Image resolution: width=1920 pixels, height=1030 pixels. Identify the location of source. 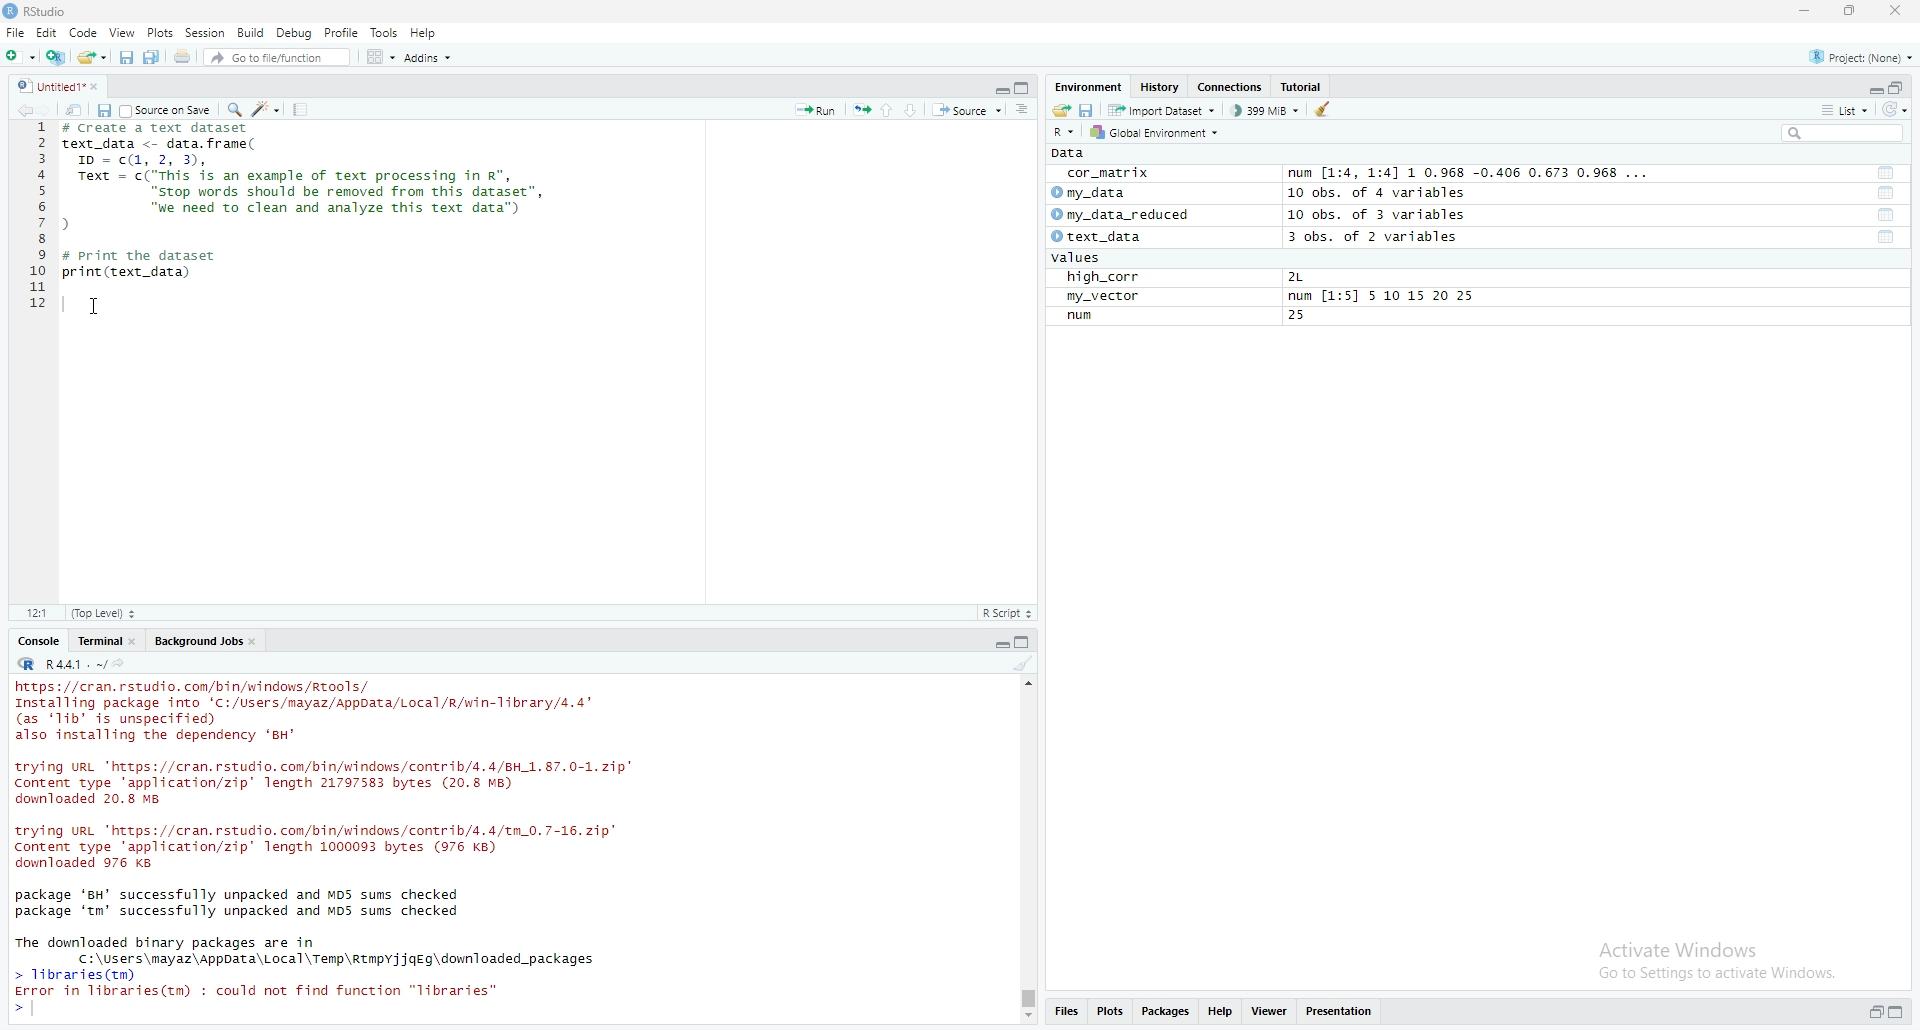
(967, 111).